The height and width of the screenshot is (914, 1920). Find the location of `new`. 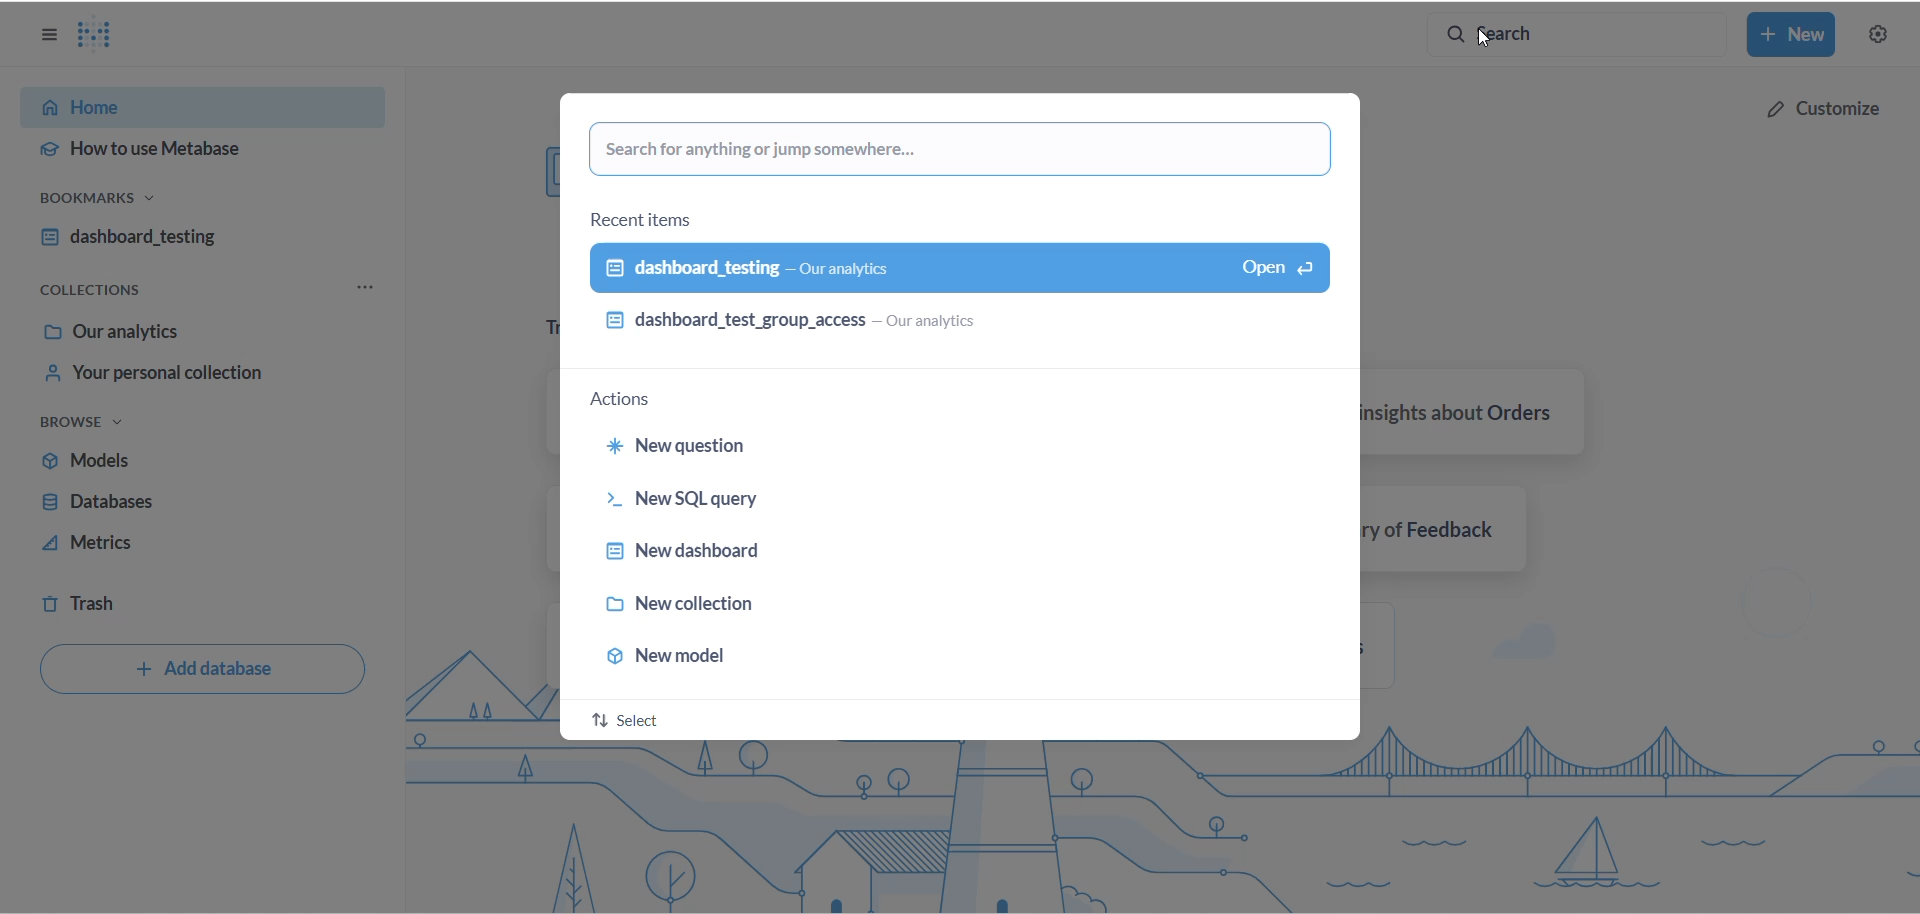

new is located at coordinates (1793, 35).